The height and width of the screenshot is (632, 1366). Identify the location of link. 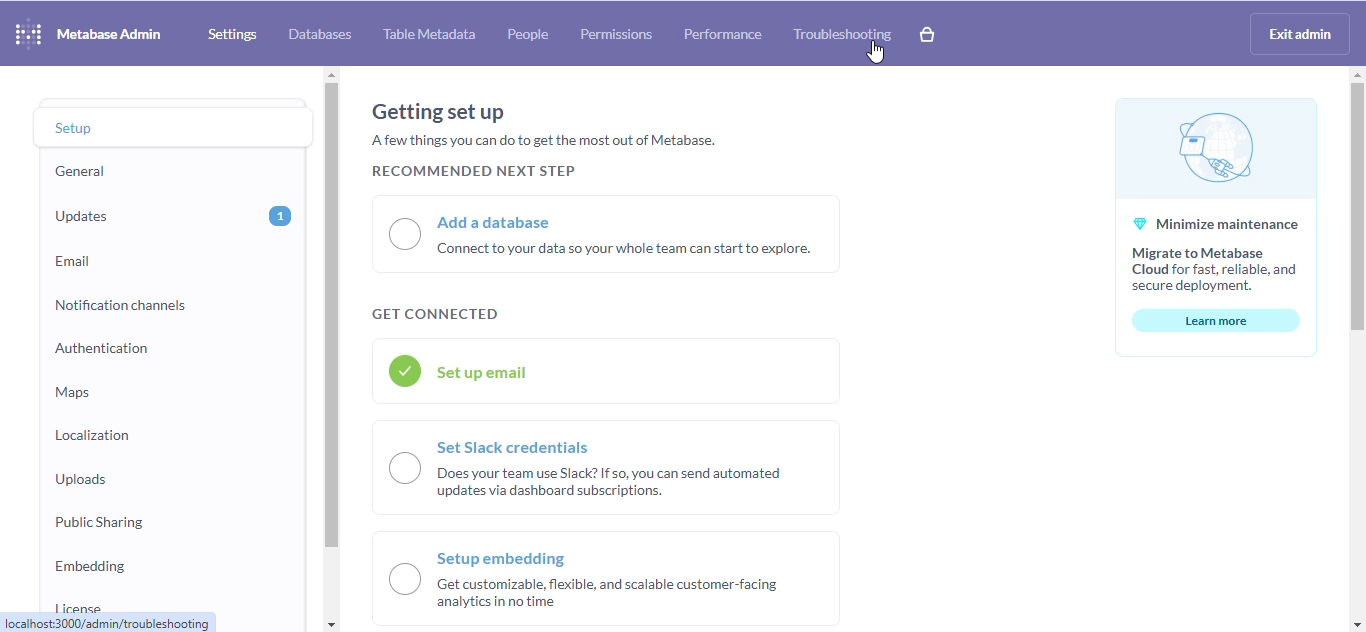
(109, 623).